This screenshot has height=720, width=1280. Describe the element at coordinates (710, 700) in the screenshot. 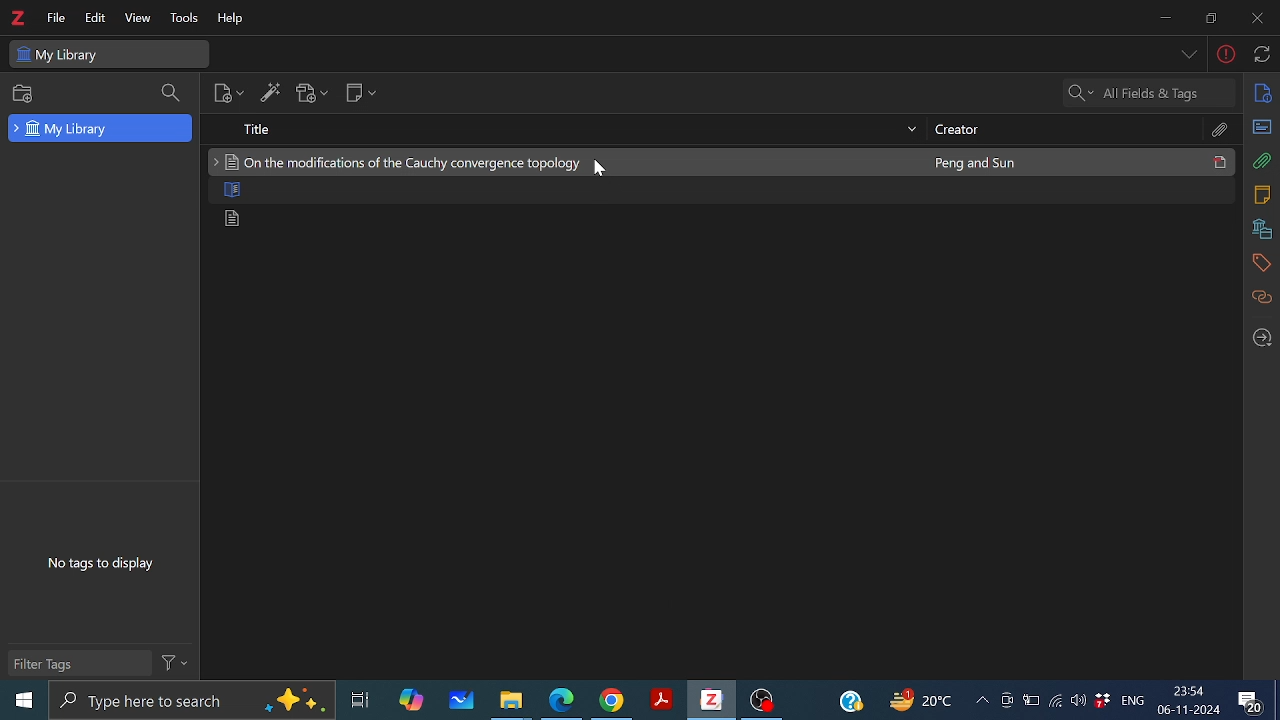

I see `Zotero` at that location.